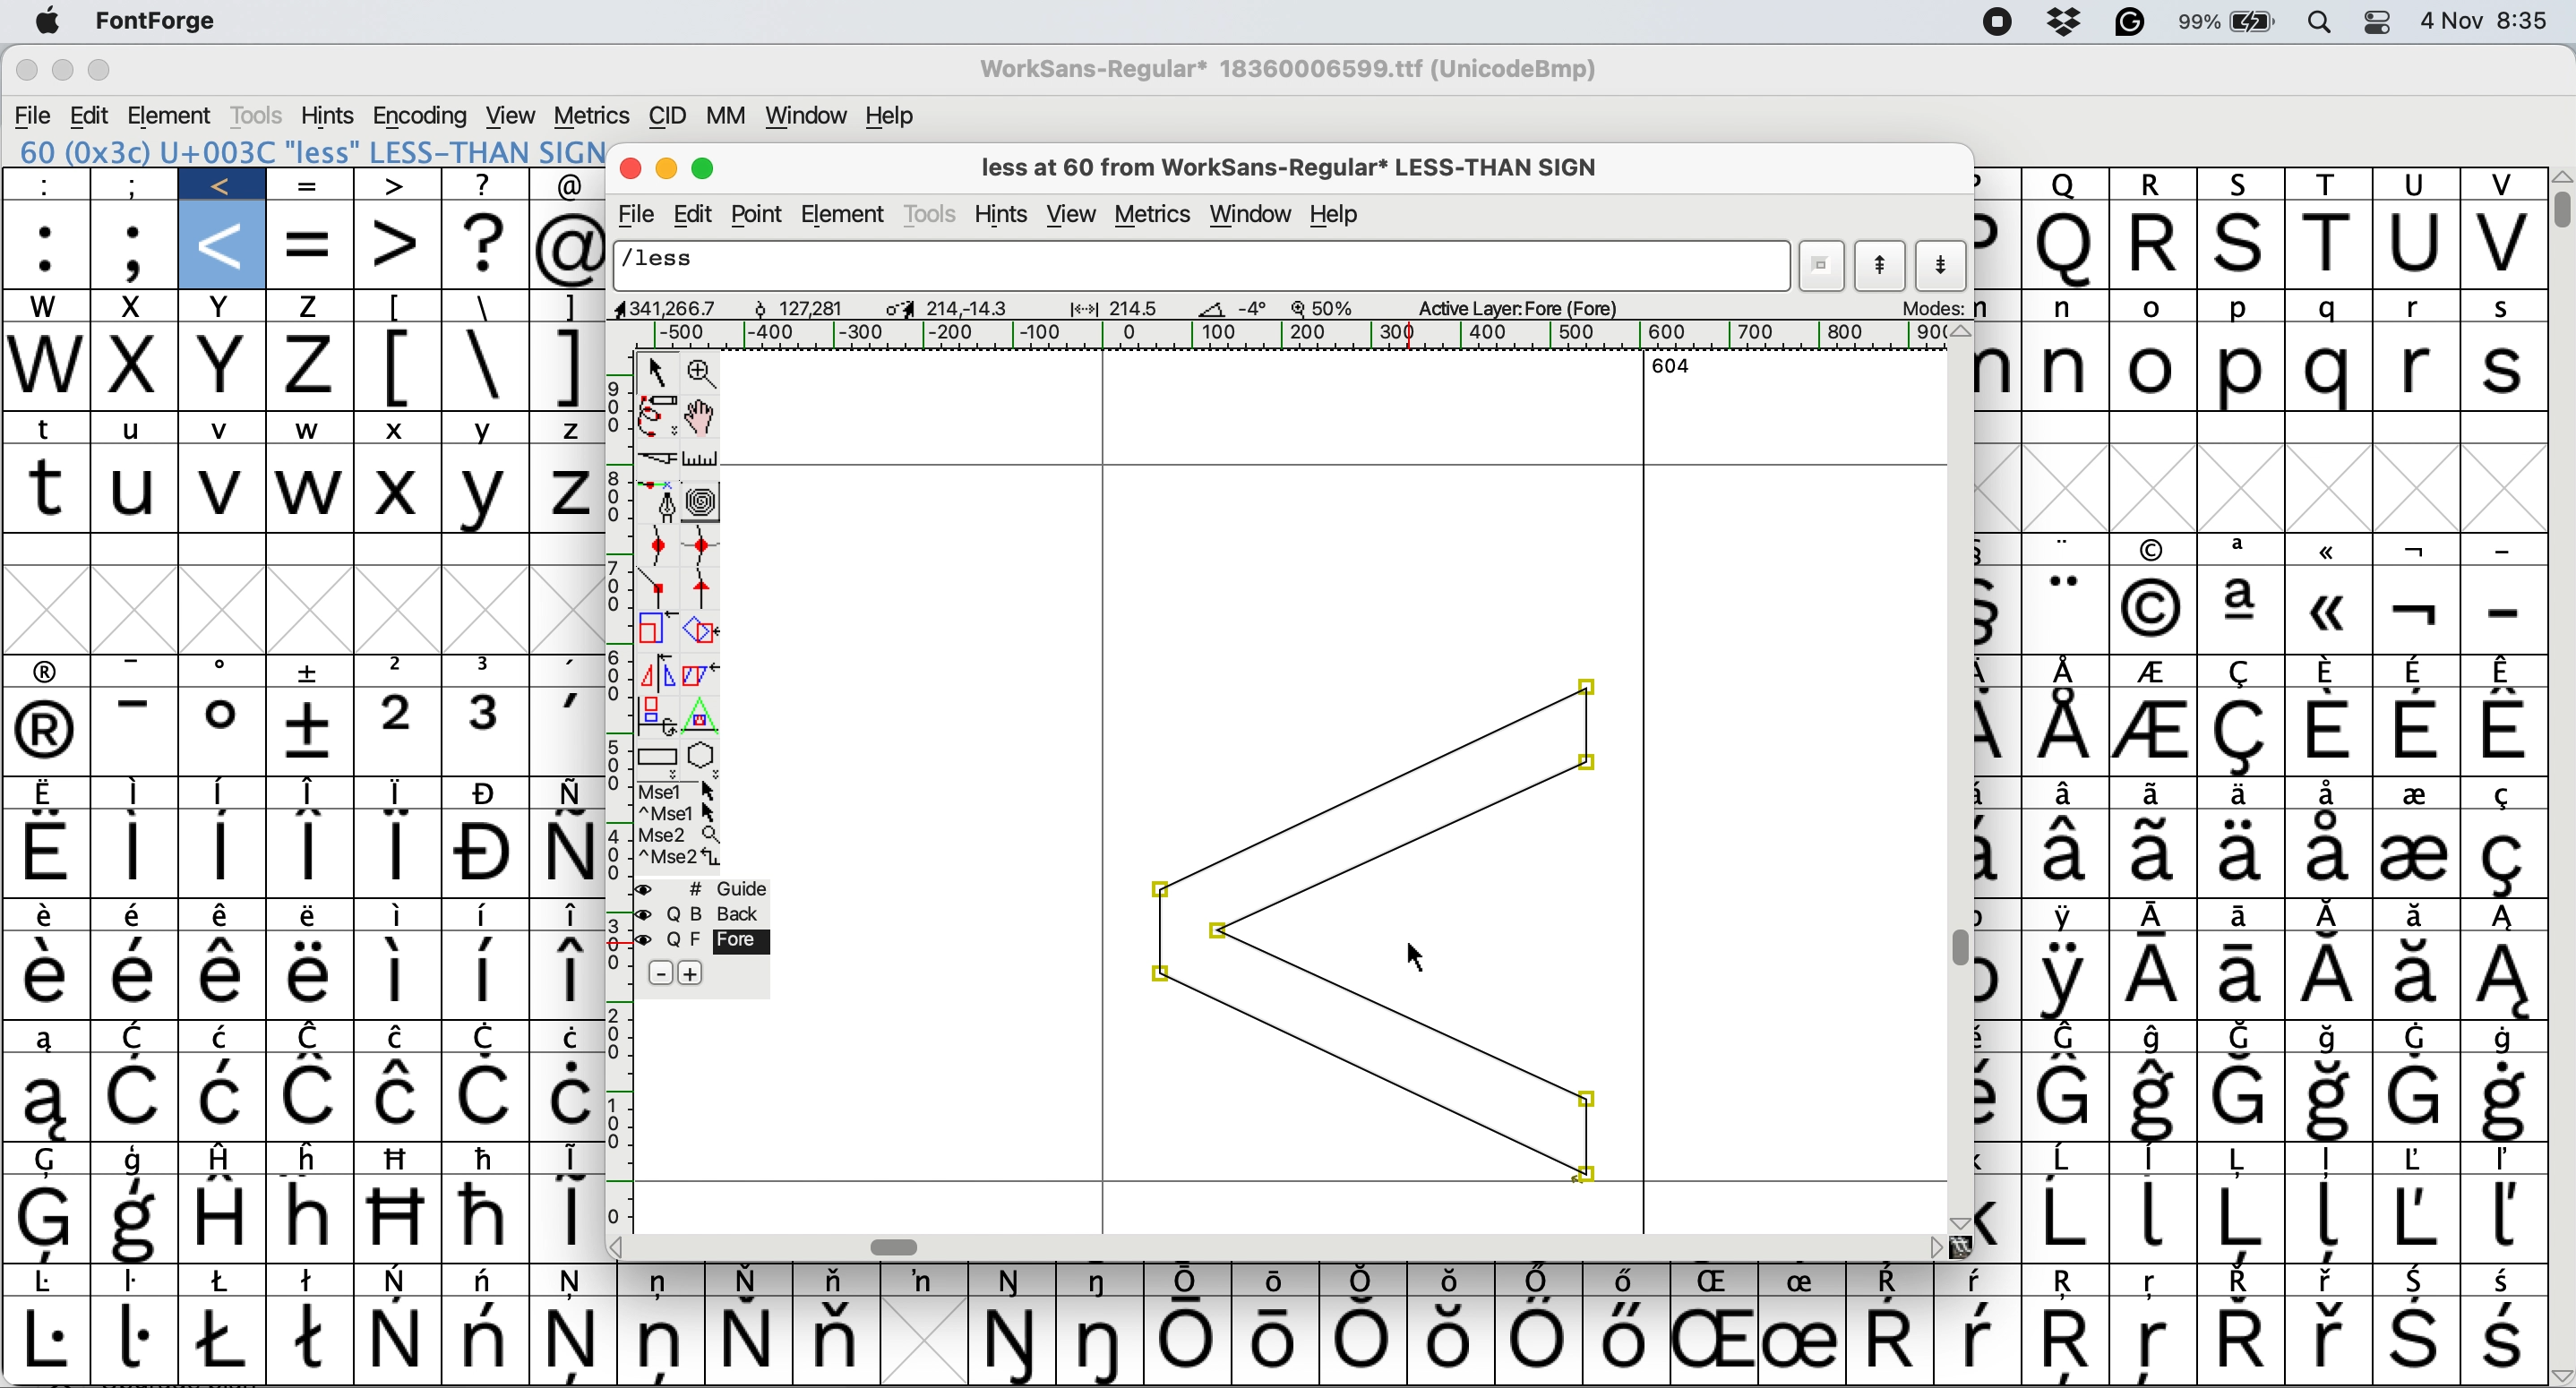 The image size is (2576, 1388). What do you see at coordinates (2069, 670) in the screenshot?
I see `Symbol` at bounding box center [2069, 670].